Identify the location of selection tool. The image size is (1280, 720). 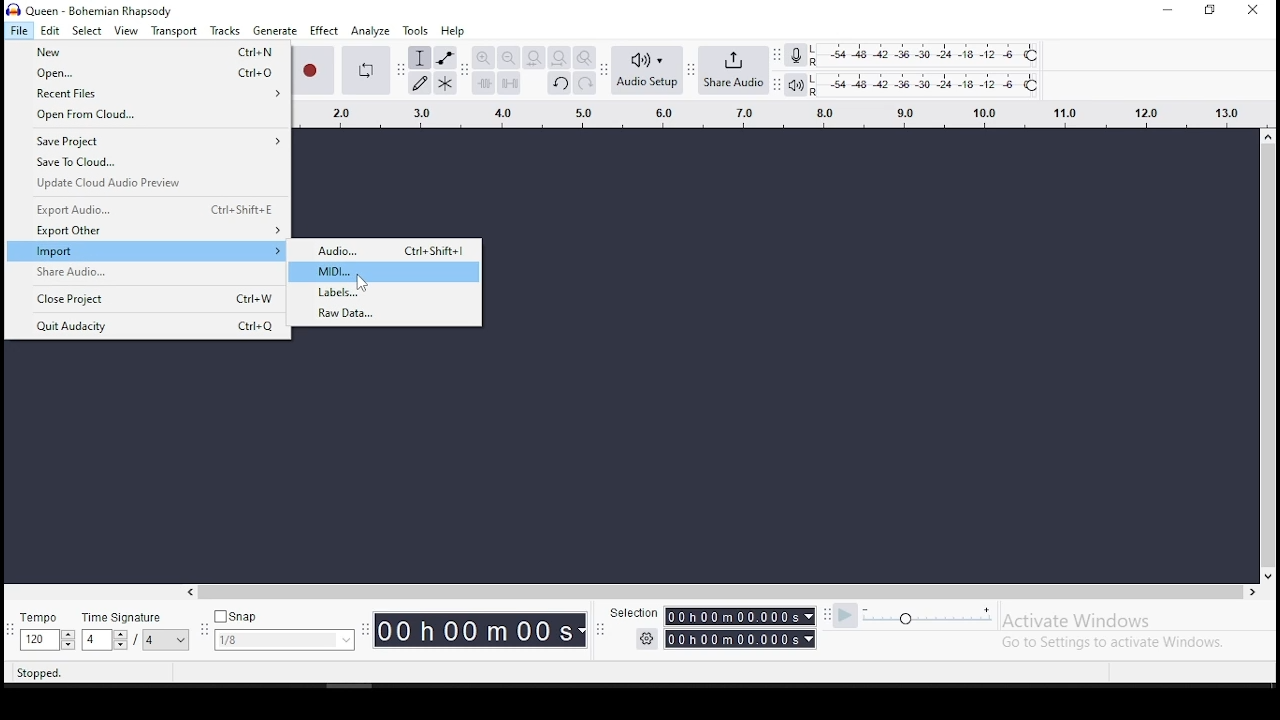
(419, 59).